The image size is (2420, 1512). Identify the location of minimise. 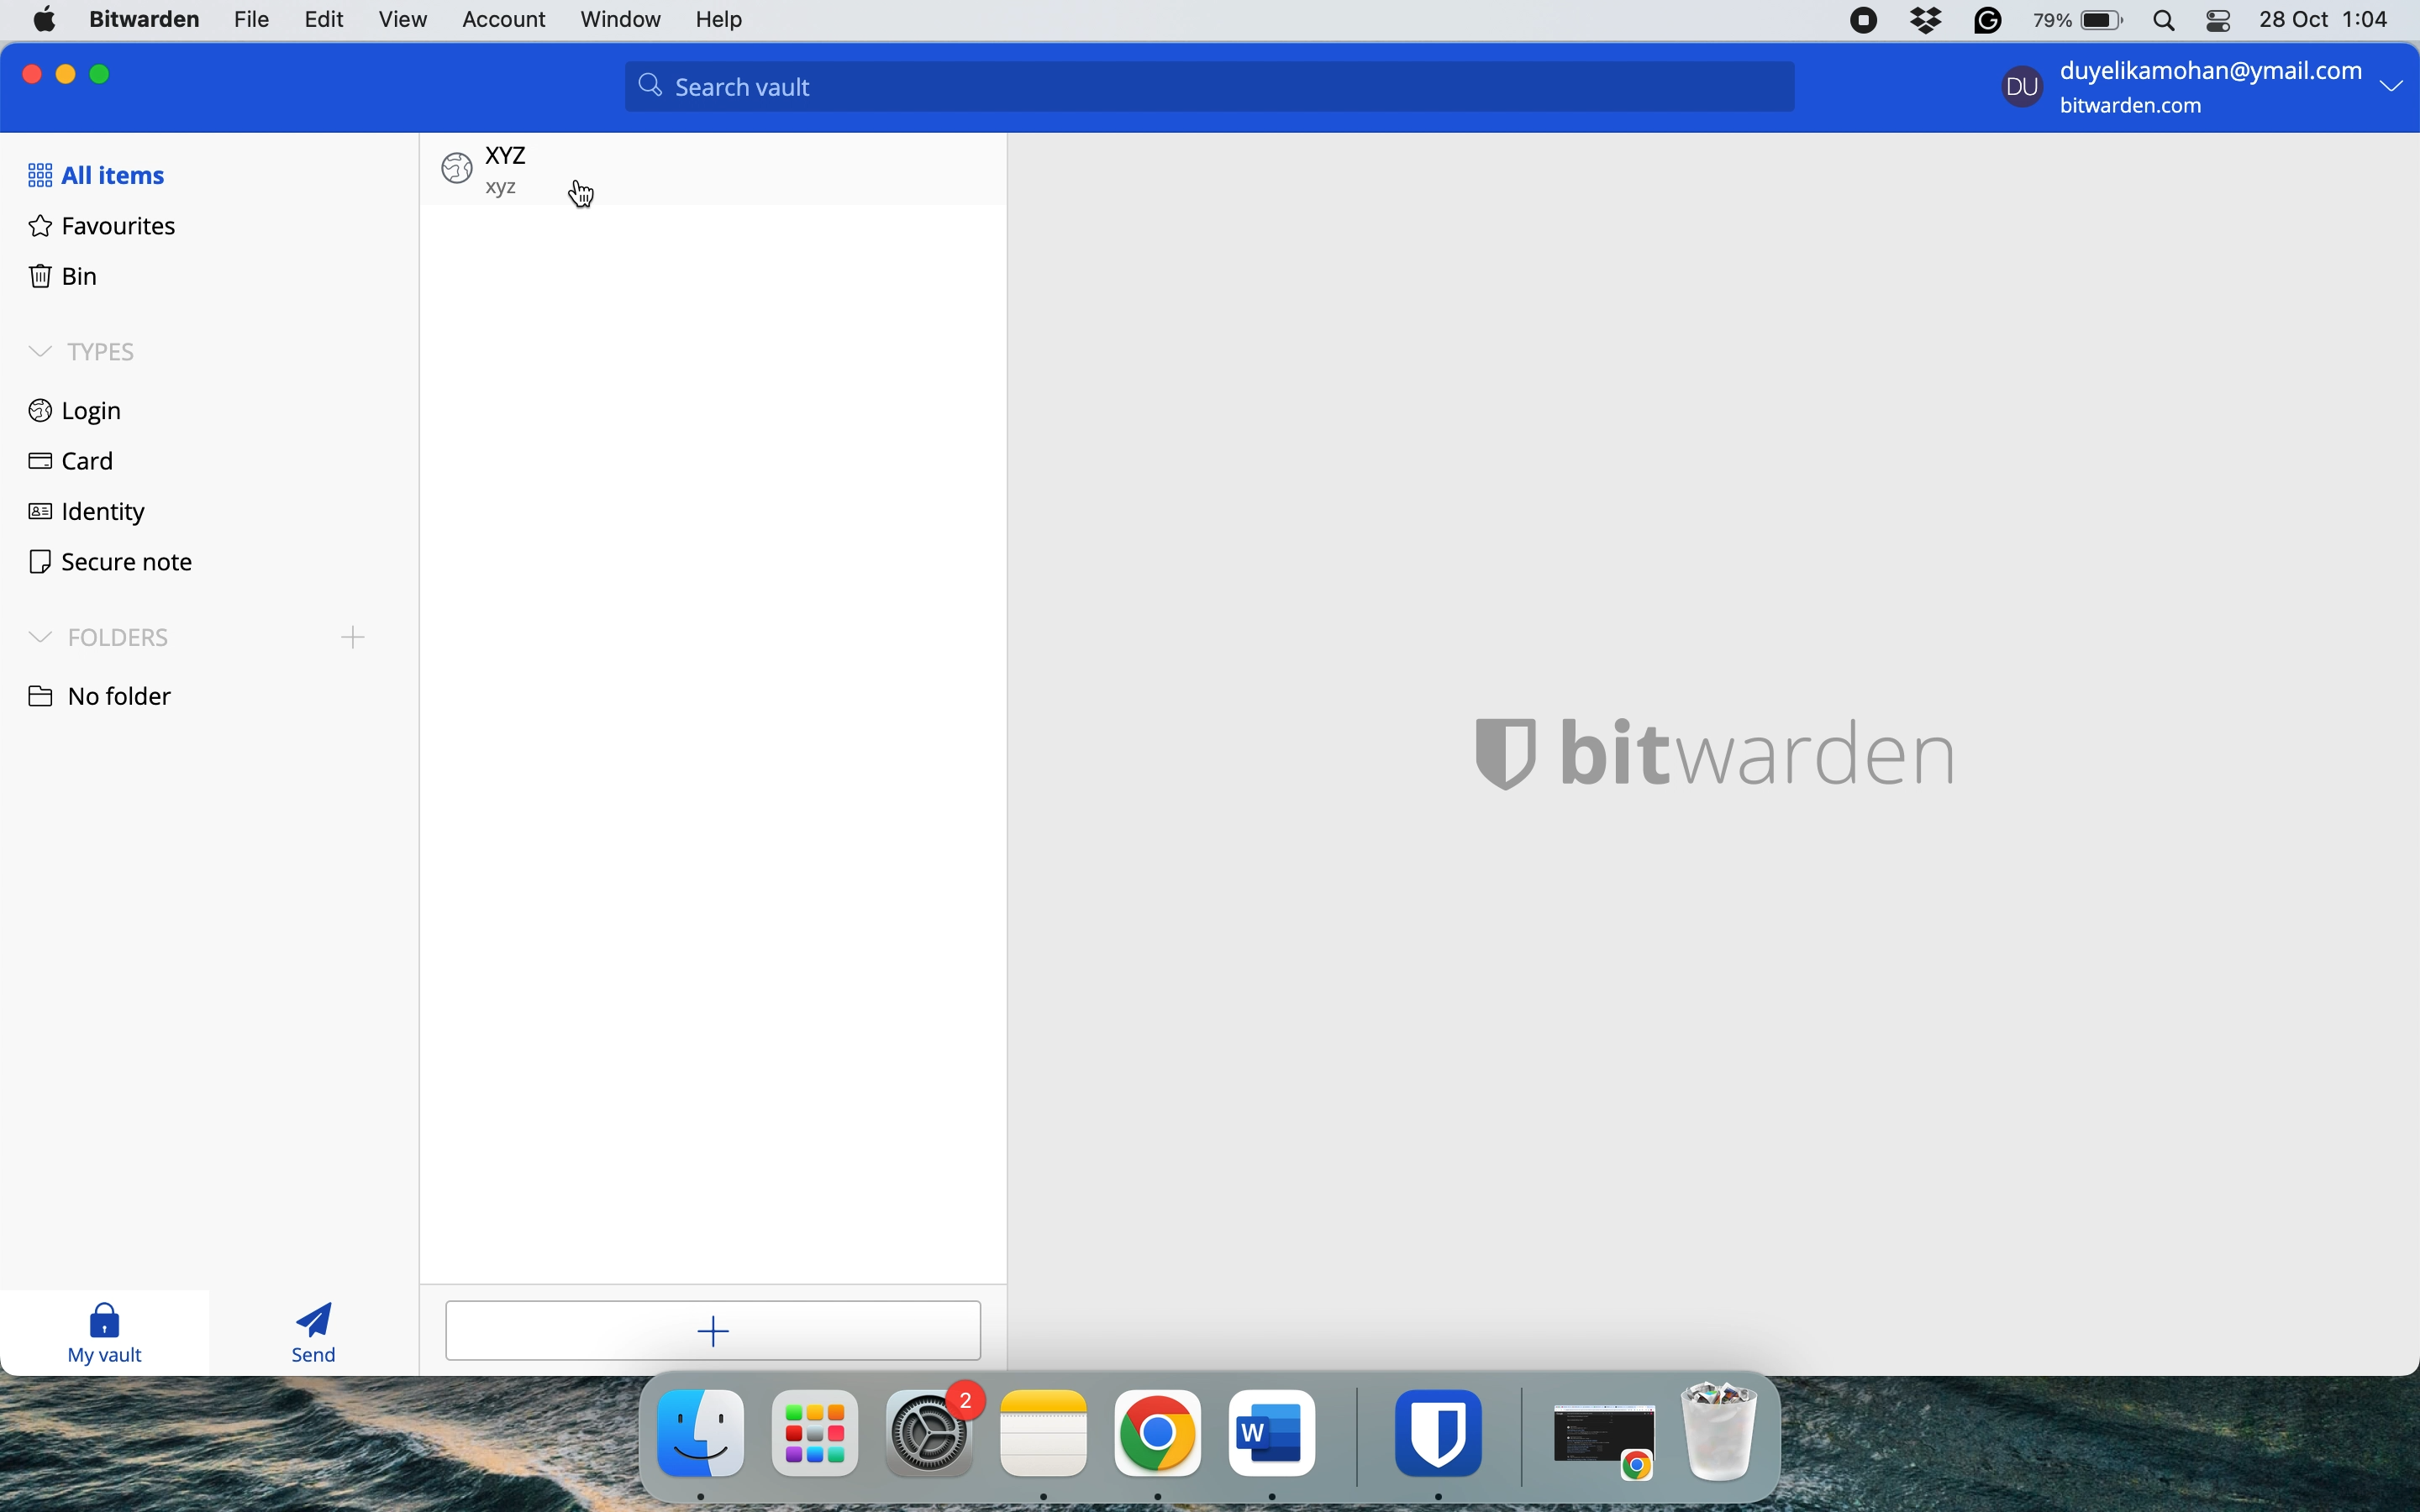
(69, 70).